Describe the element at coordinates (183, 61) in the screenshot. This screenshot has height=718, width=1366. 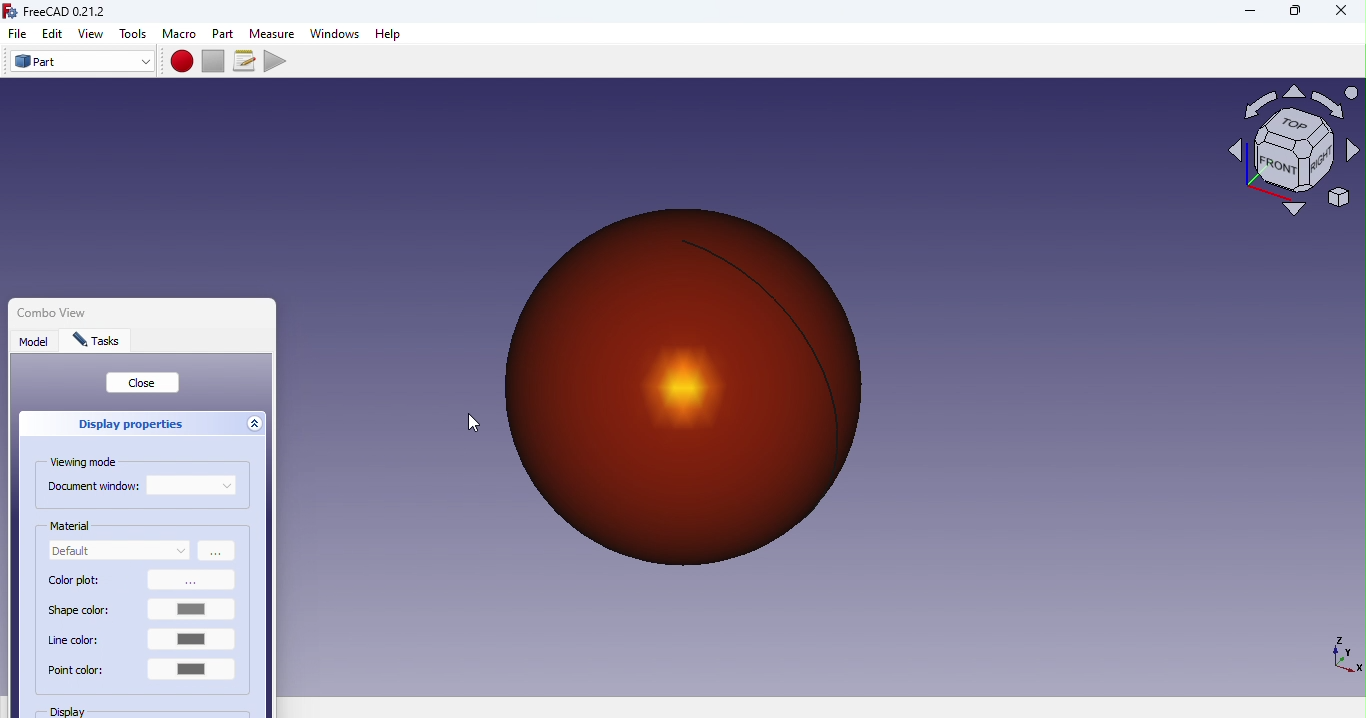
I see `Macro recording` at that location.